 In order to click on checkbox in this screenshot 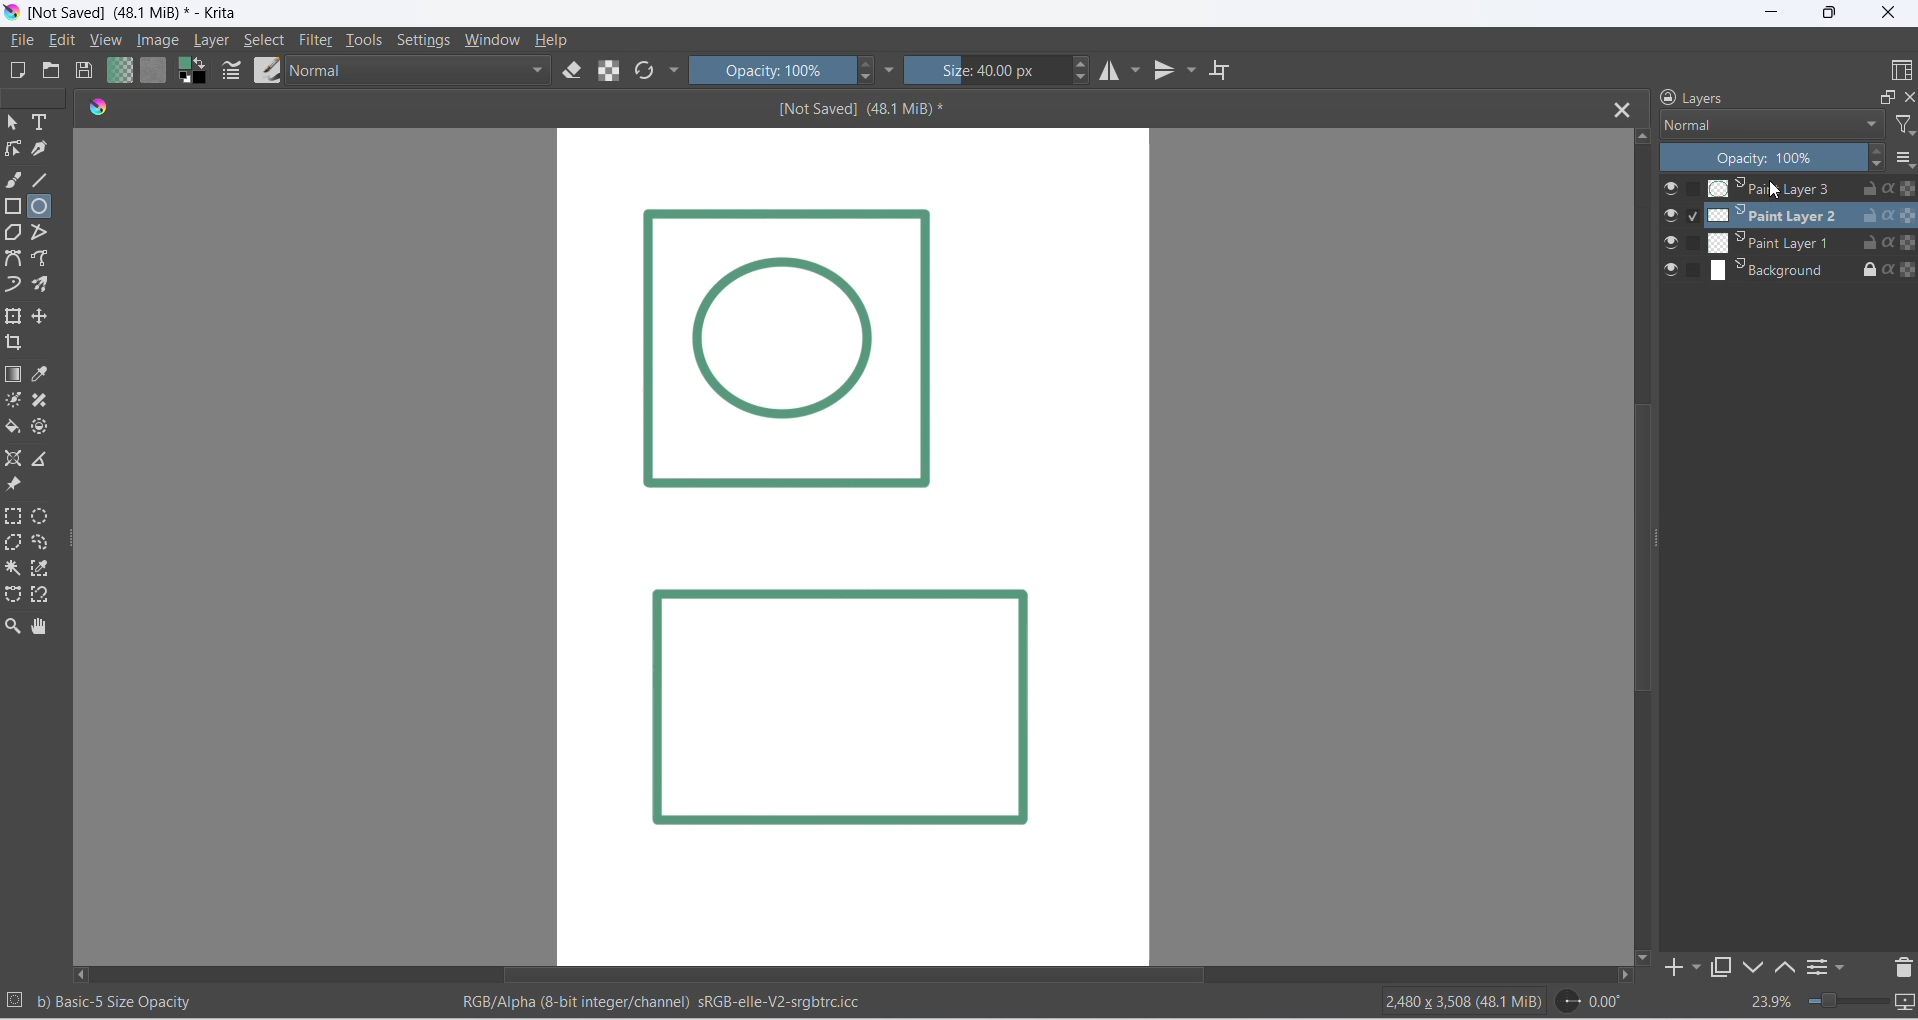, I will do `click(1696, 188)`.